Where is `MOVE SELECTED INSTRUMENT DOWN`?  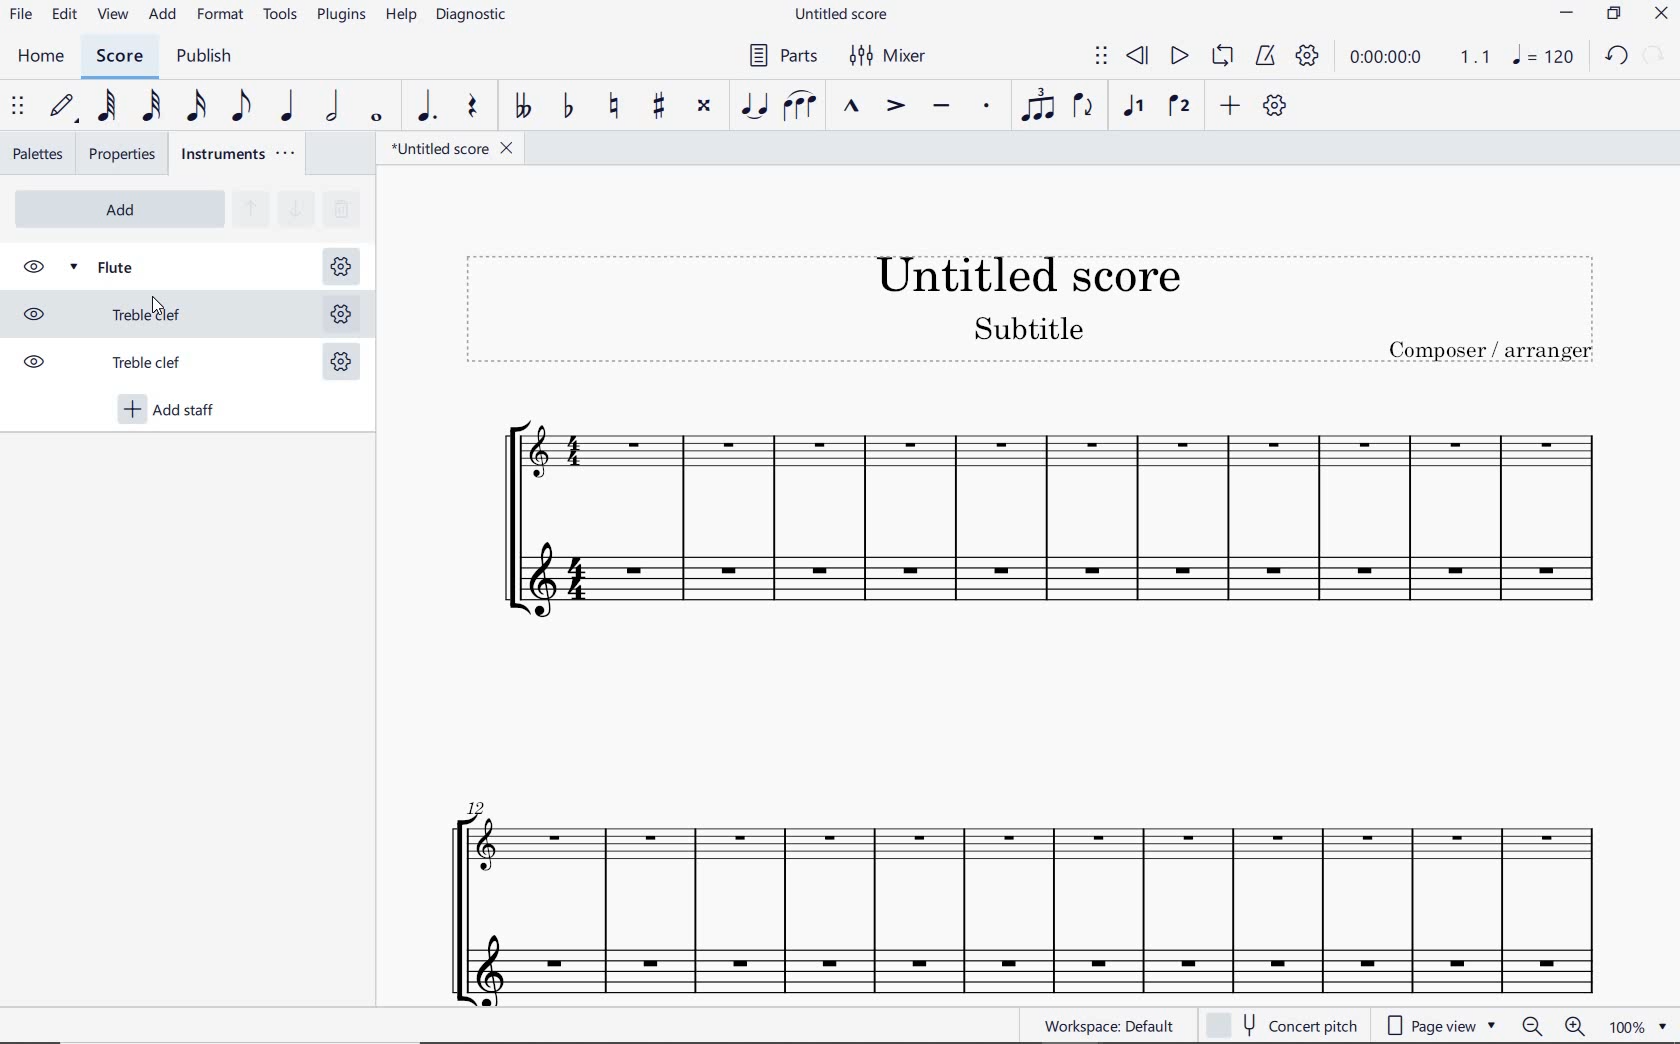 MOVE SELECTED INSTRUMENT DOWN is located at coordinates (293, 207).